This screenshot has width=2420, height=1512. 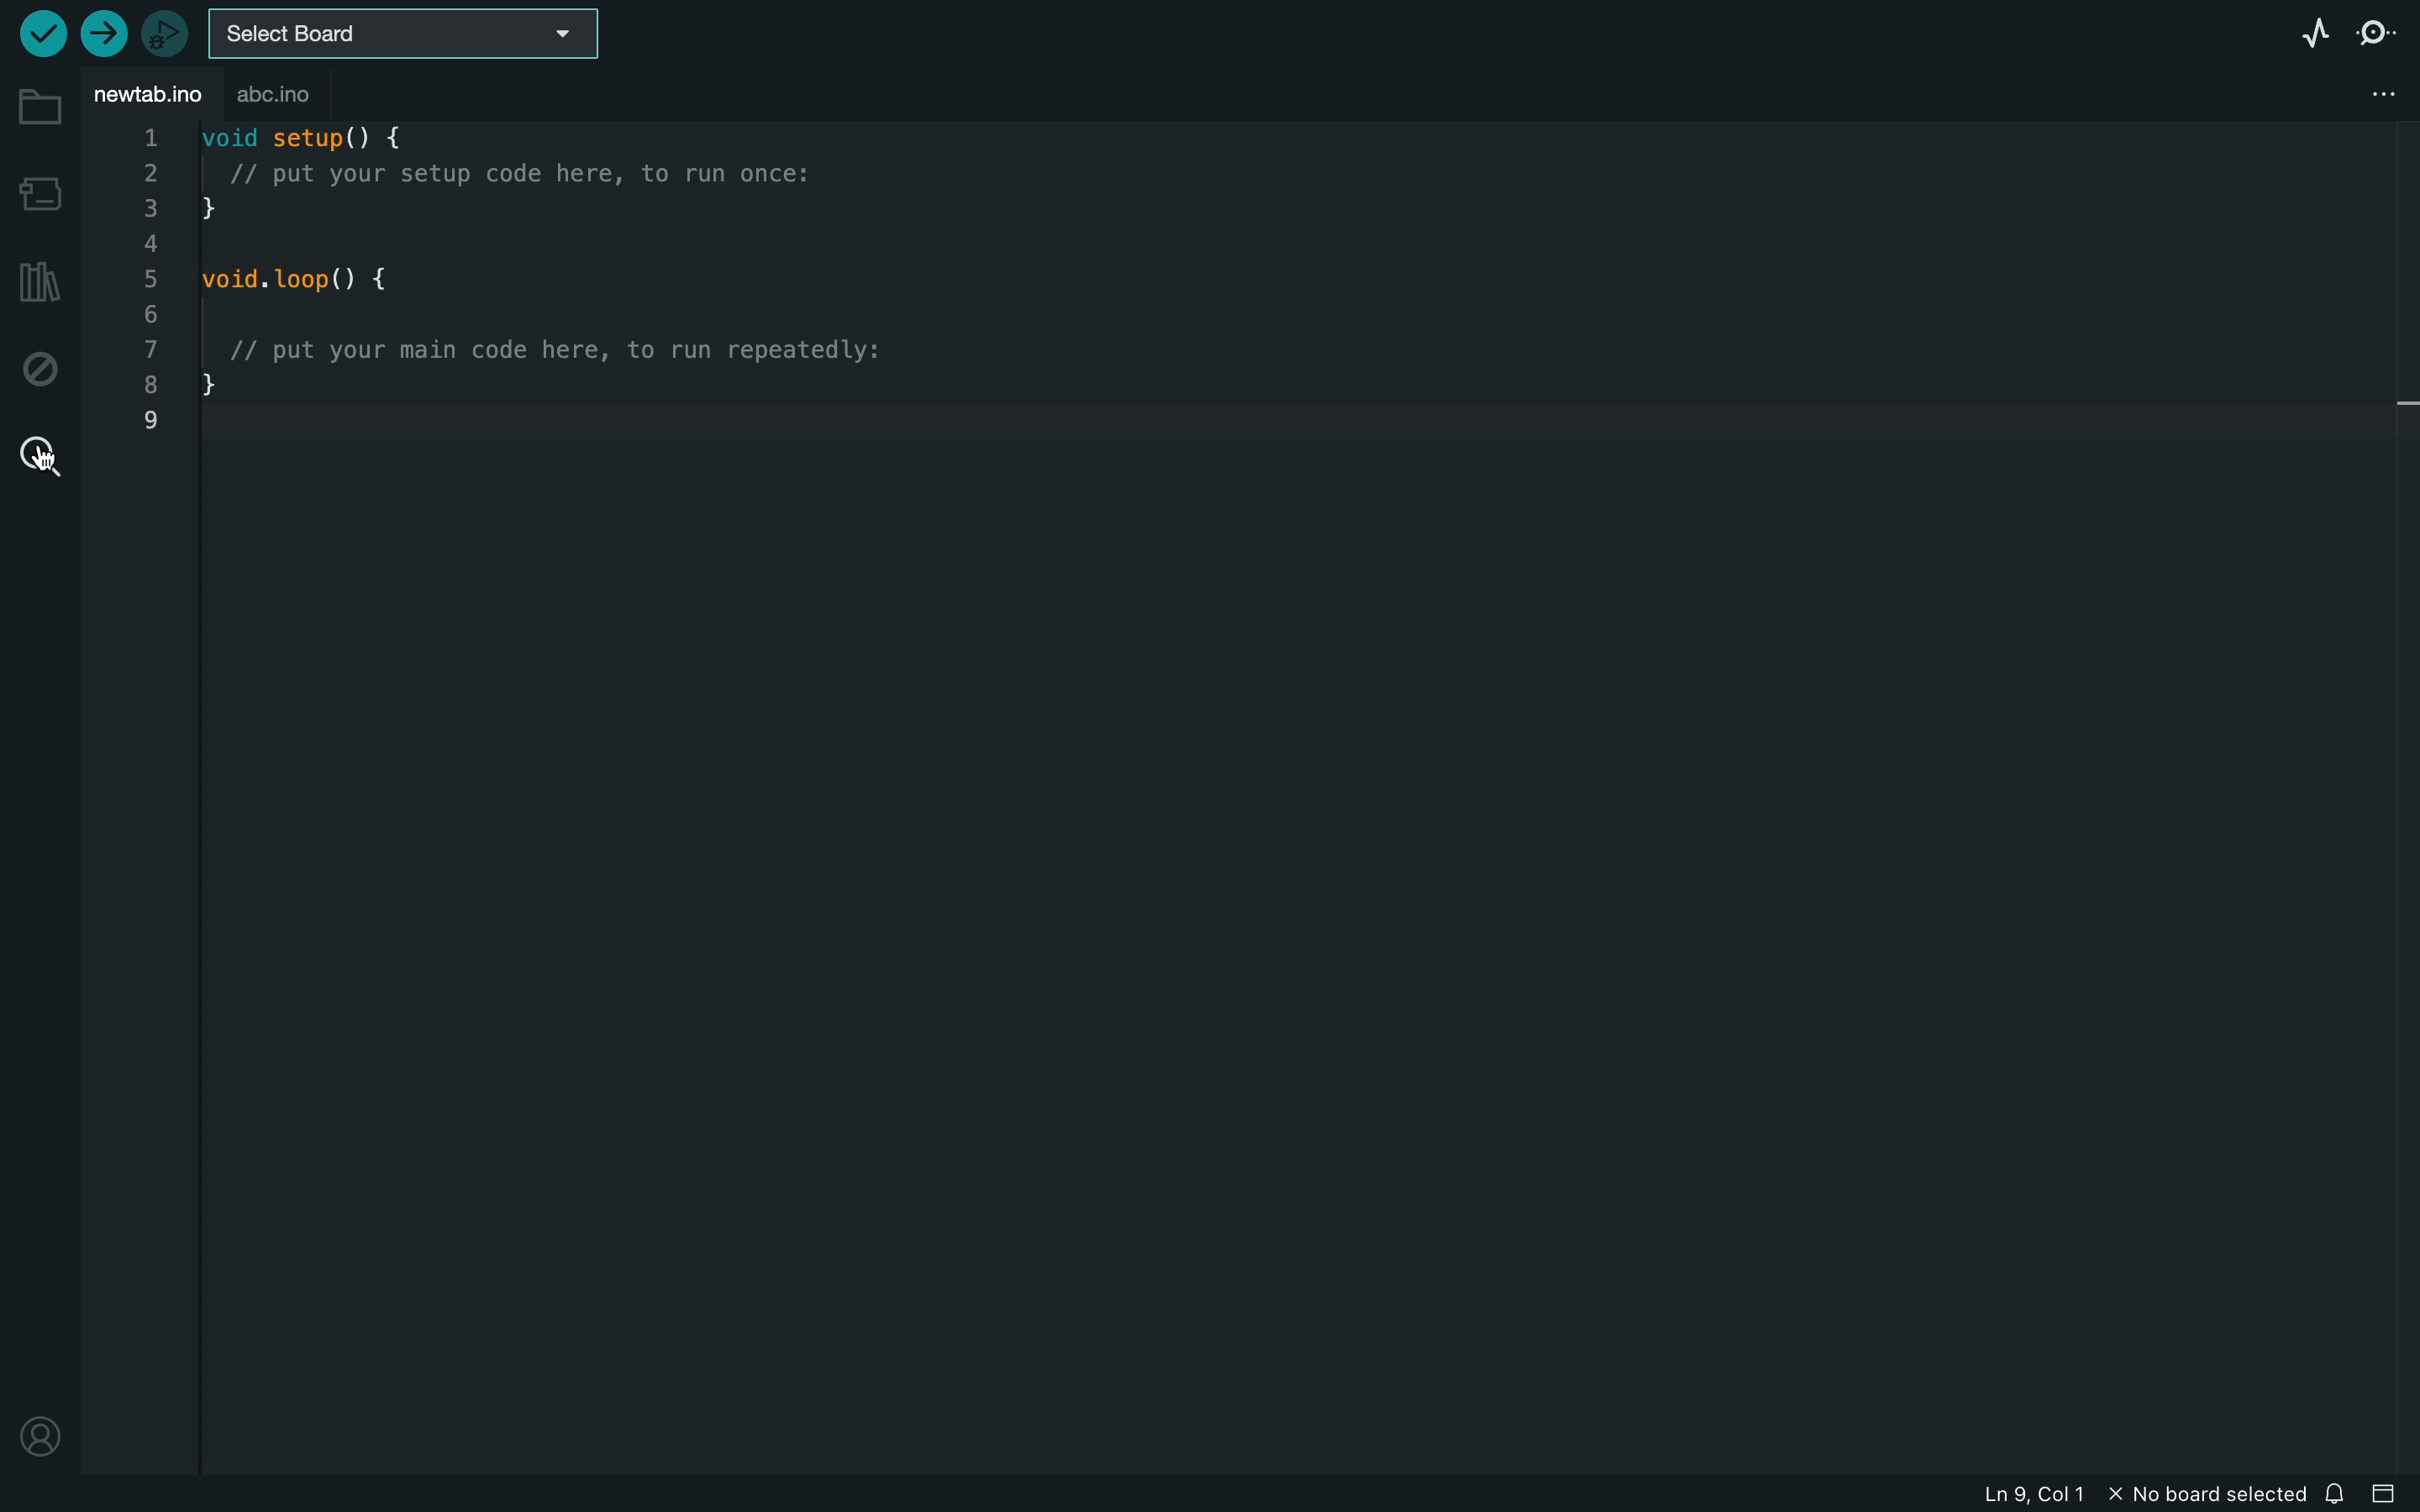 What do you see at coordinates (586, 291) in the screenshot?
I see `code` at bounding box center [586, 291].